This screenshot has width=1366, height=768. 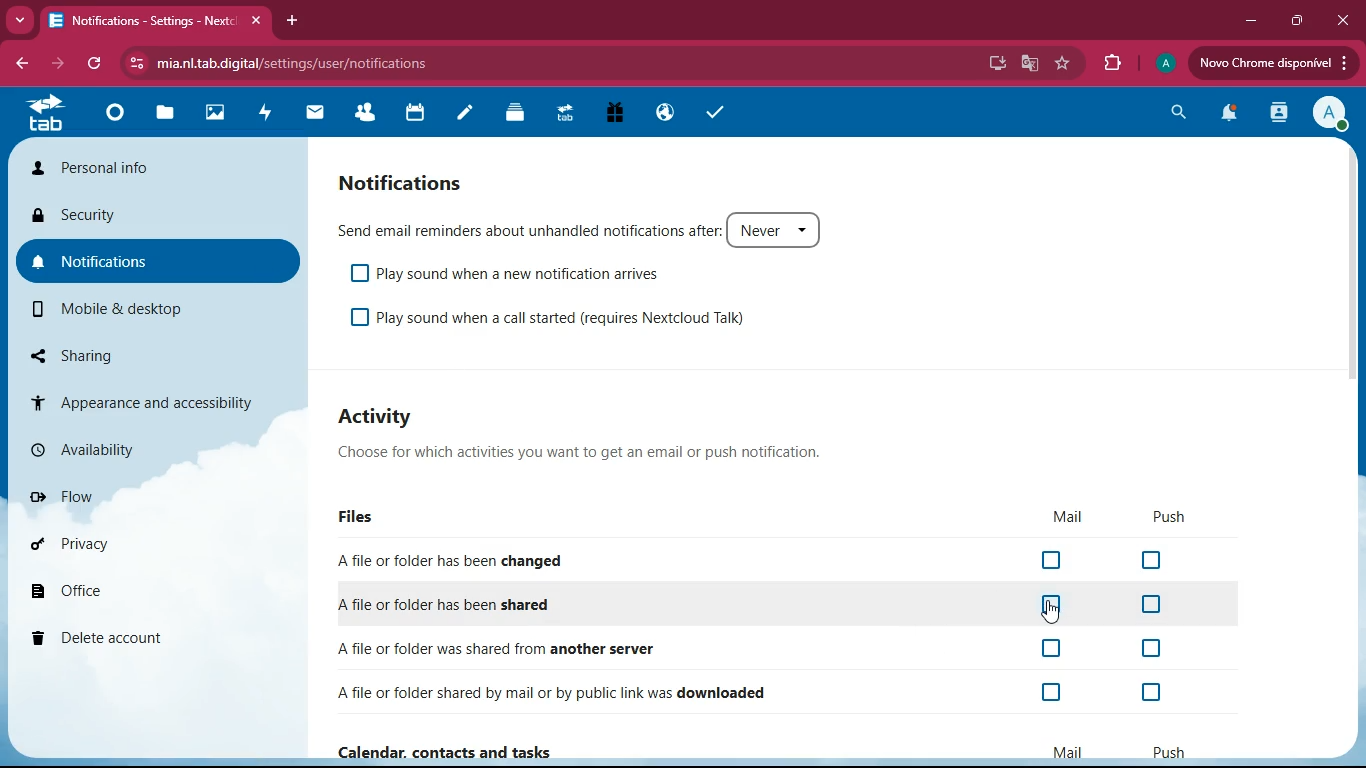 I want to click on push, so click(x=1171, y=750).